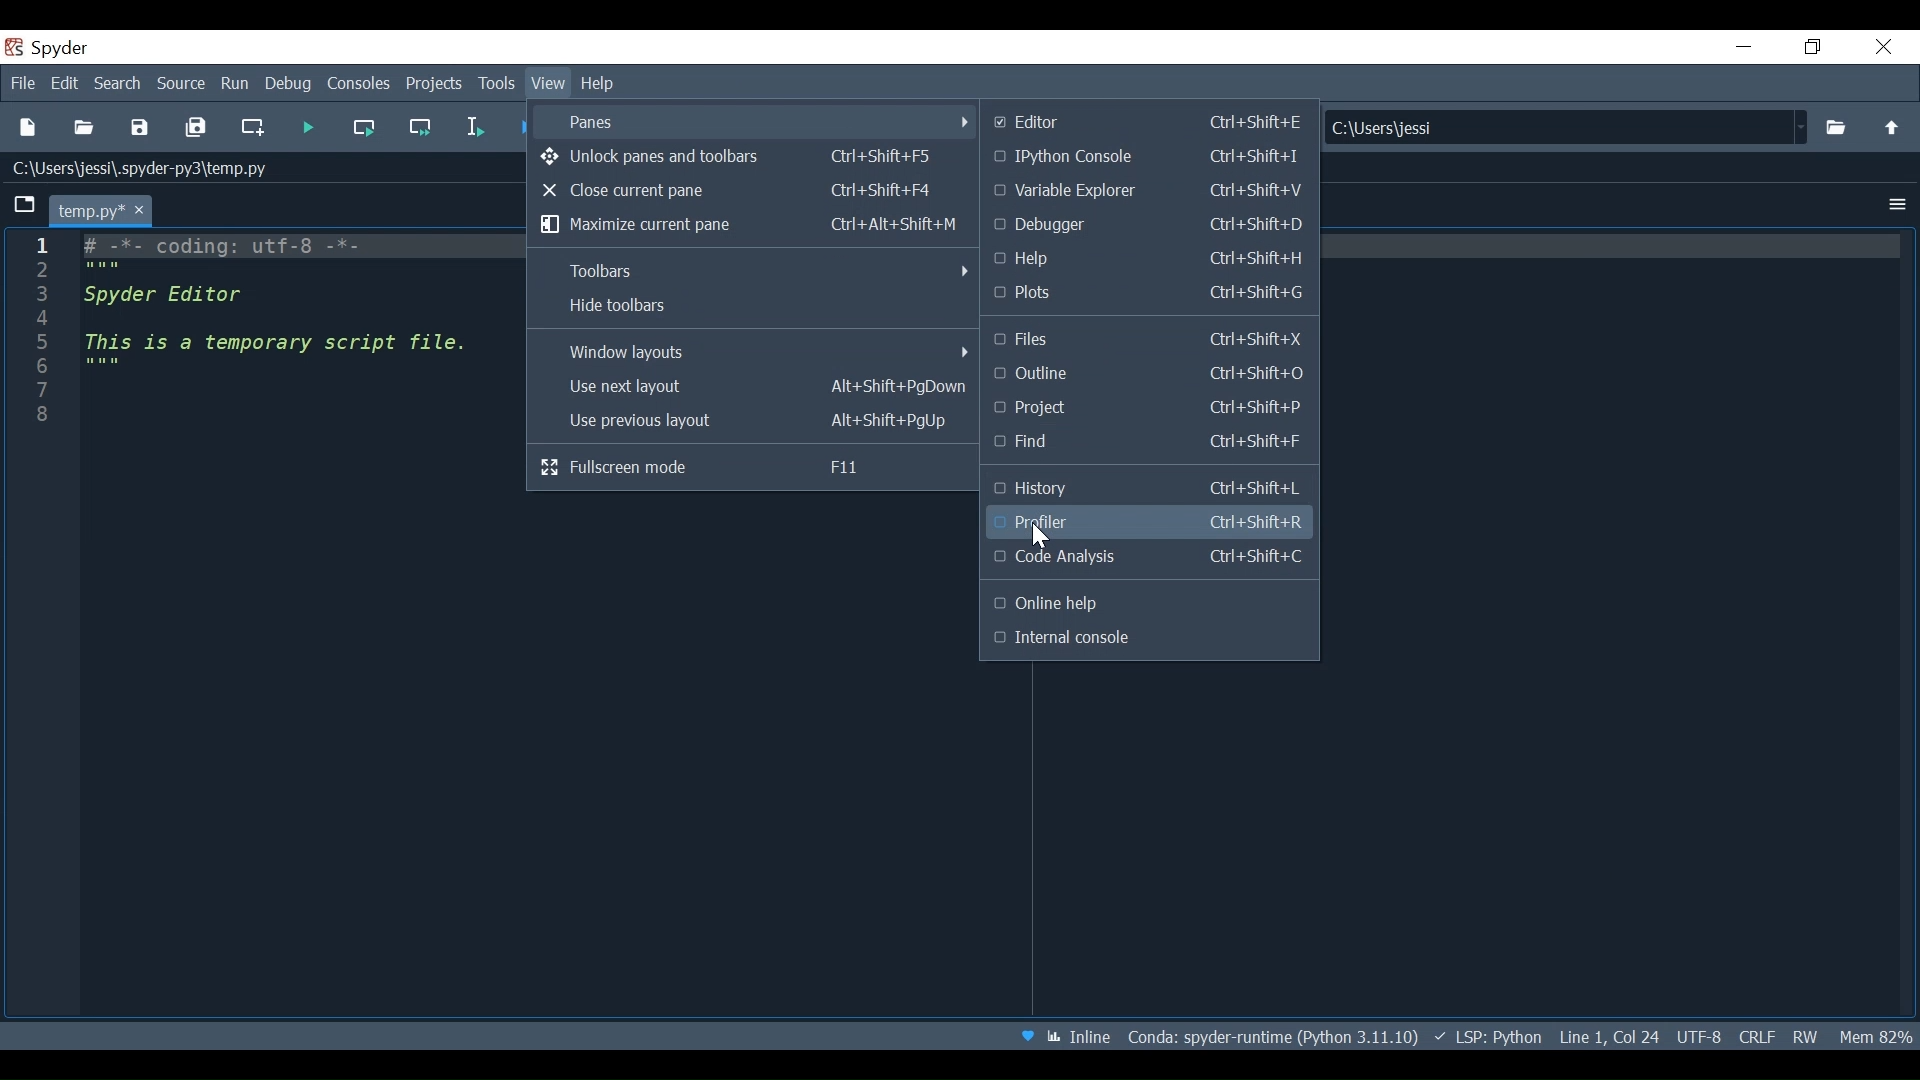  I want to click on File Permission, so click(1803, 1035).